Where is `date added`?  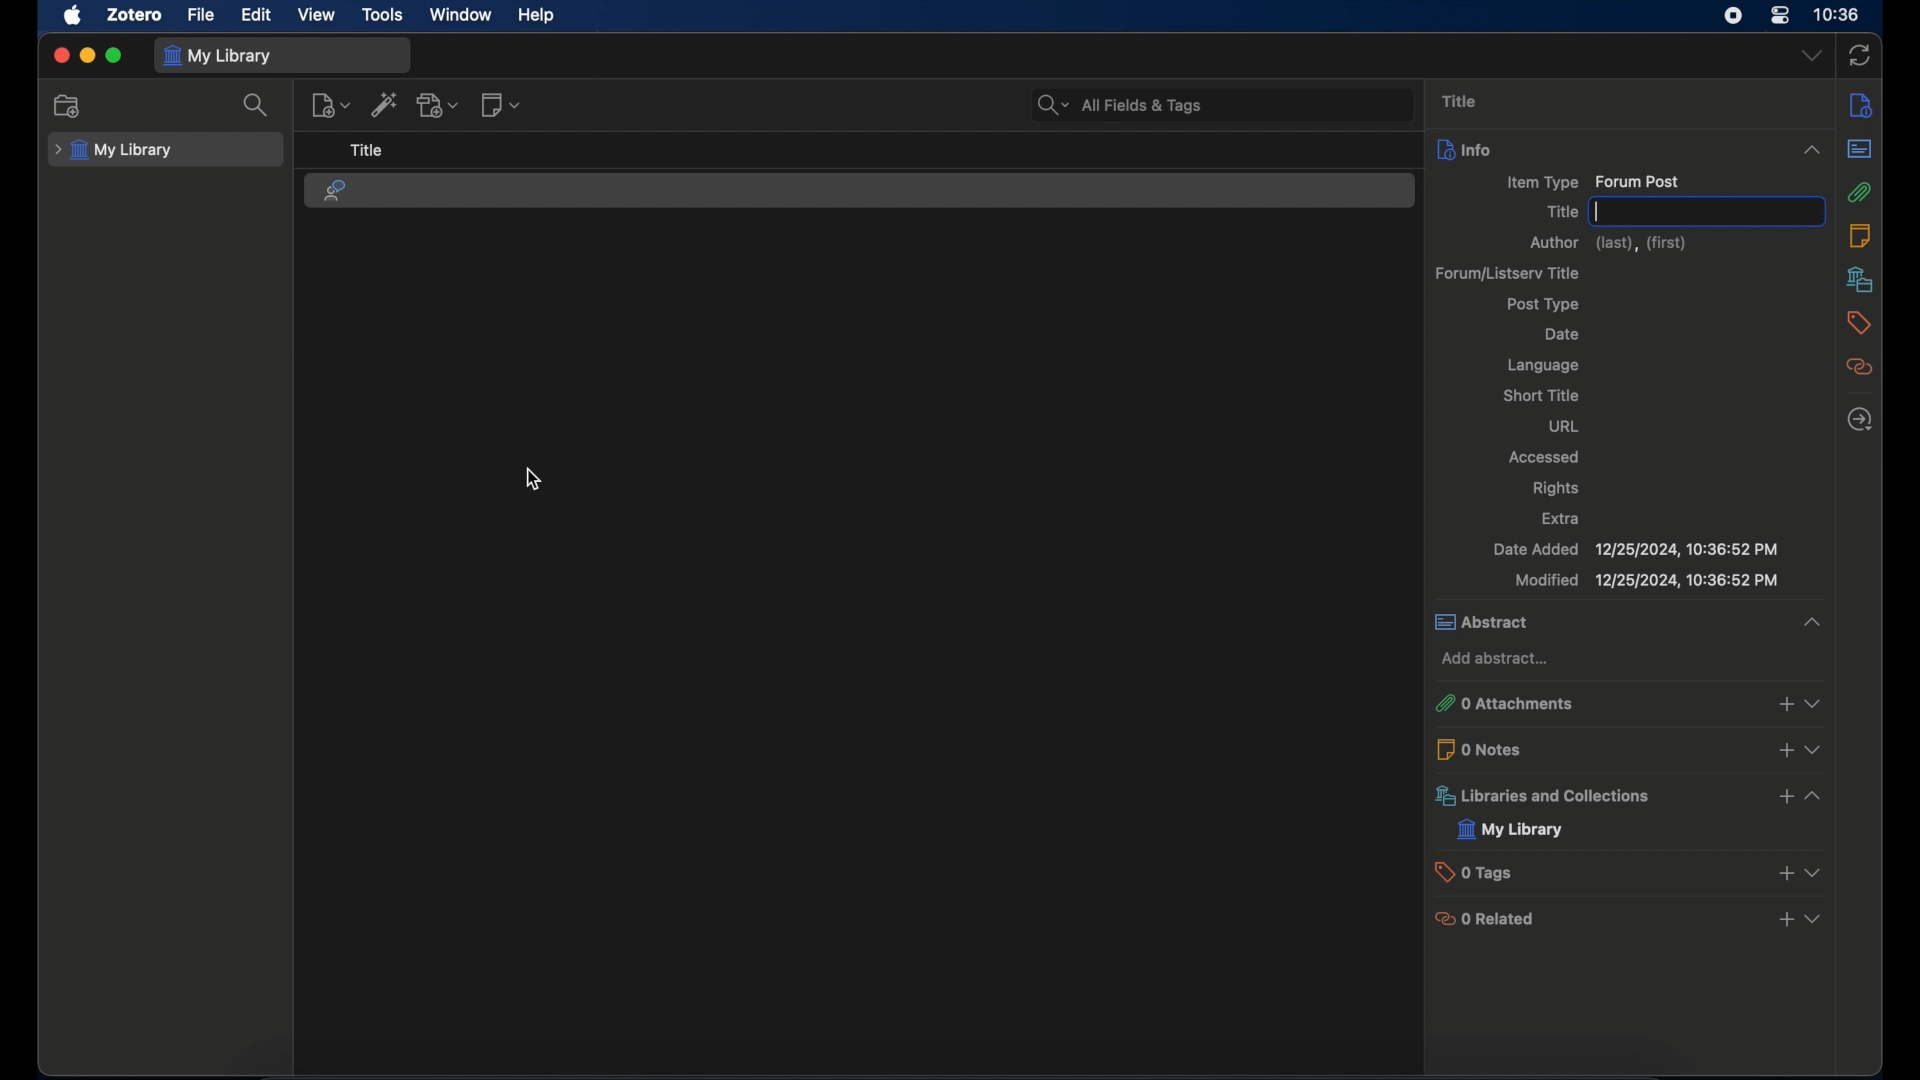 date added is located at coordinates (1637, 549).